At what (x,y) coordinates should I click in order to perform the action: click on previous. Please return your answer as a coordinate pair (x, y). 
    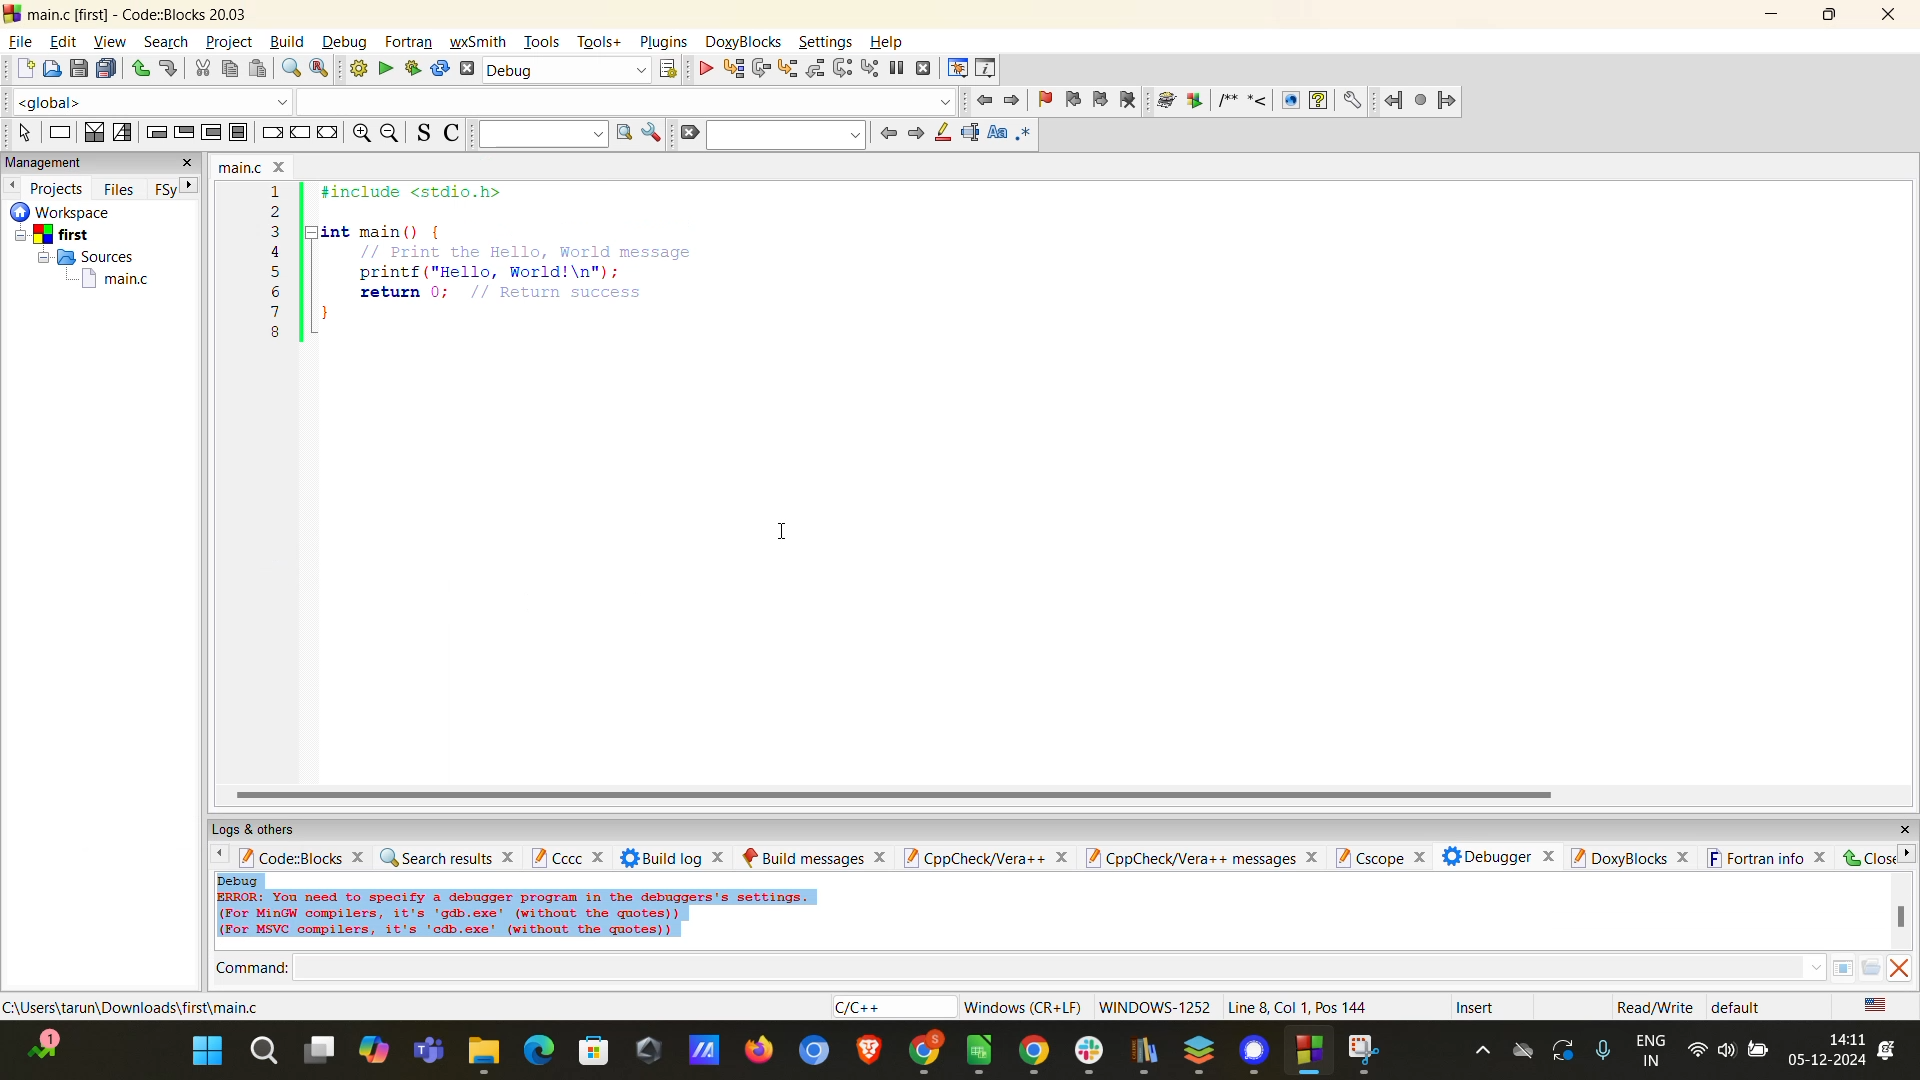
    Looking at the image, I should click on (886, 139).